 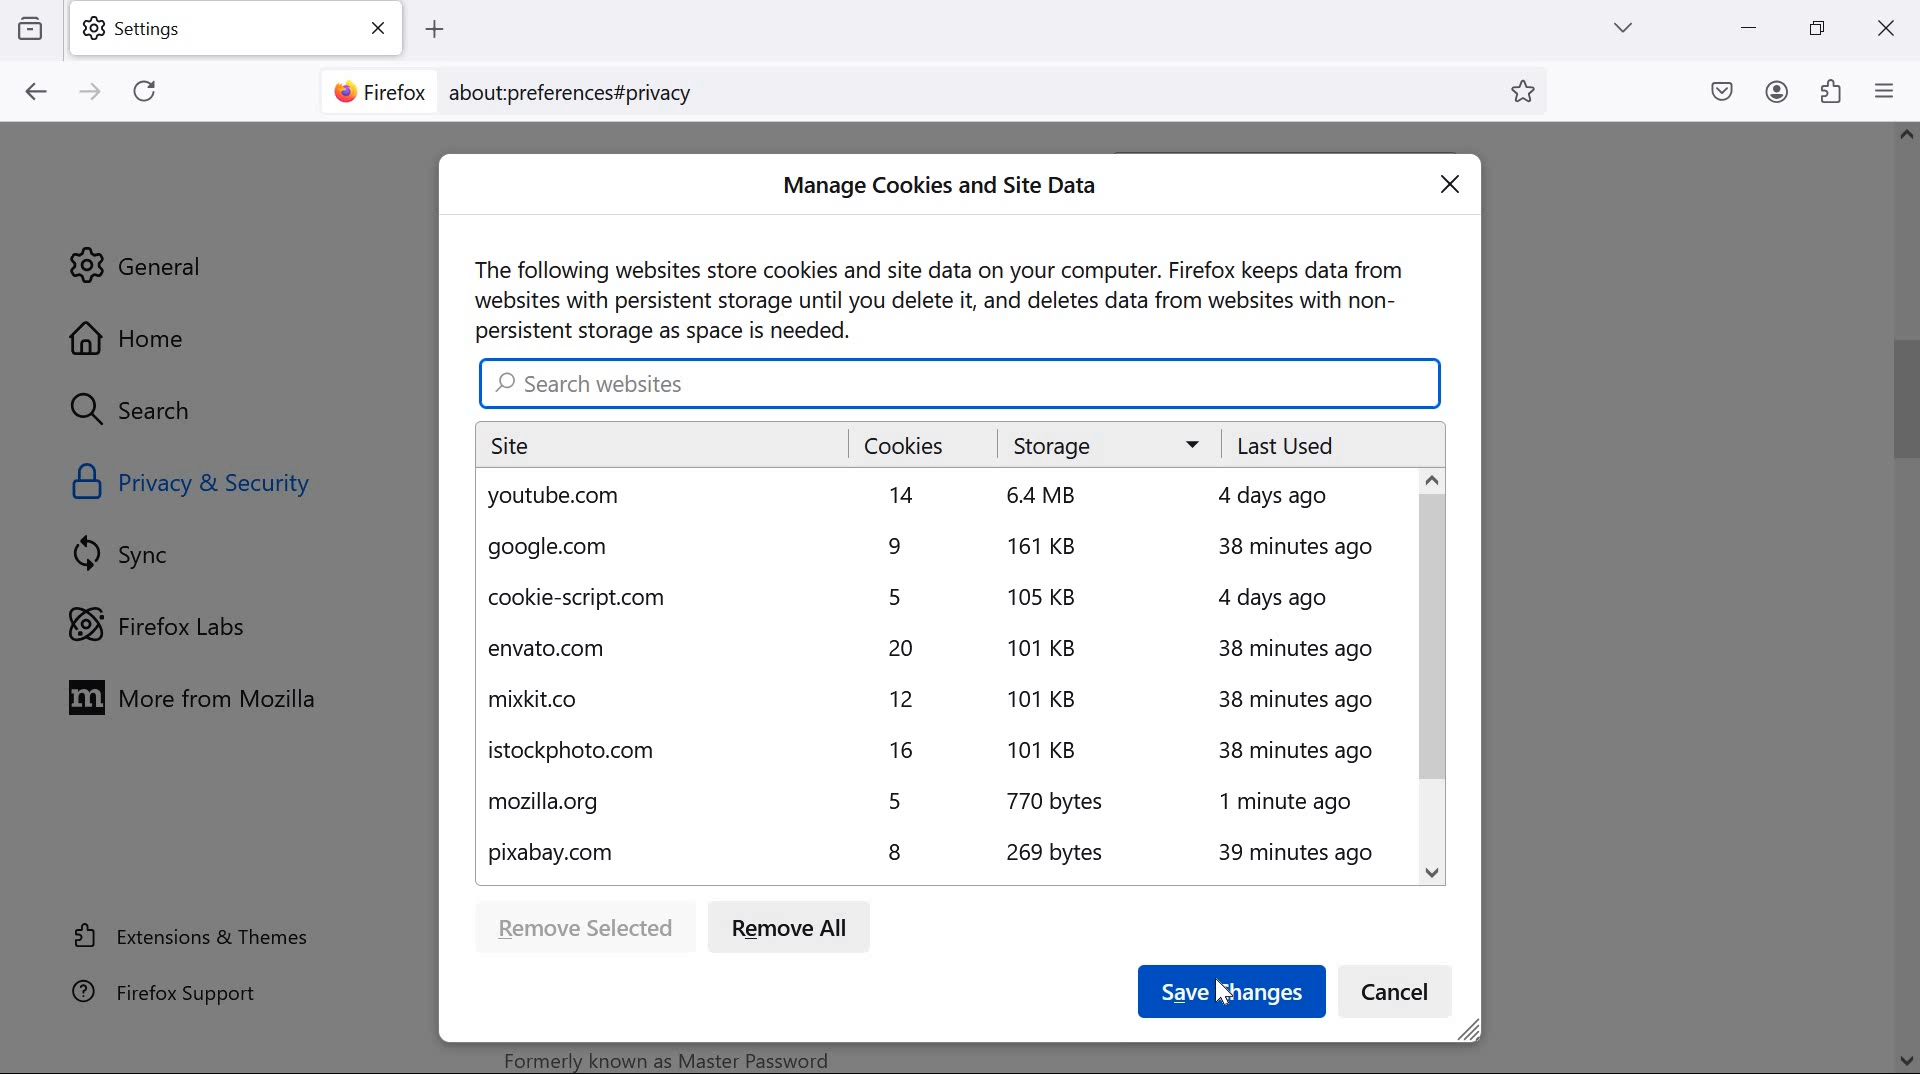 What do you see at coordinates (1400, 994) in the screenshot?
I see `cancel` at bounding box center [1400, 994].